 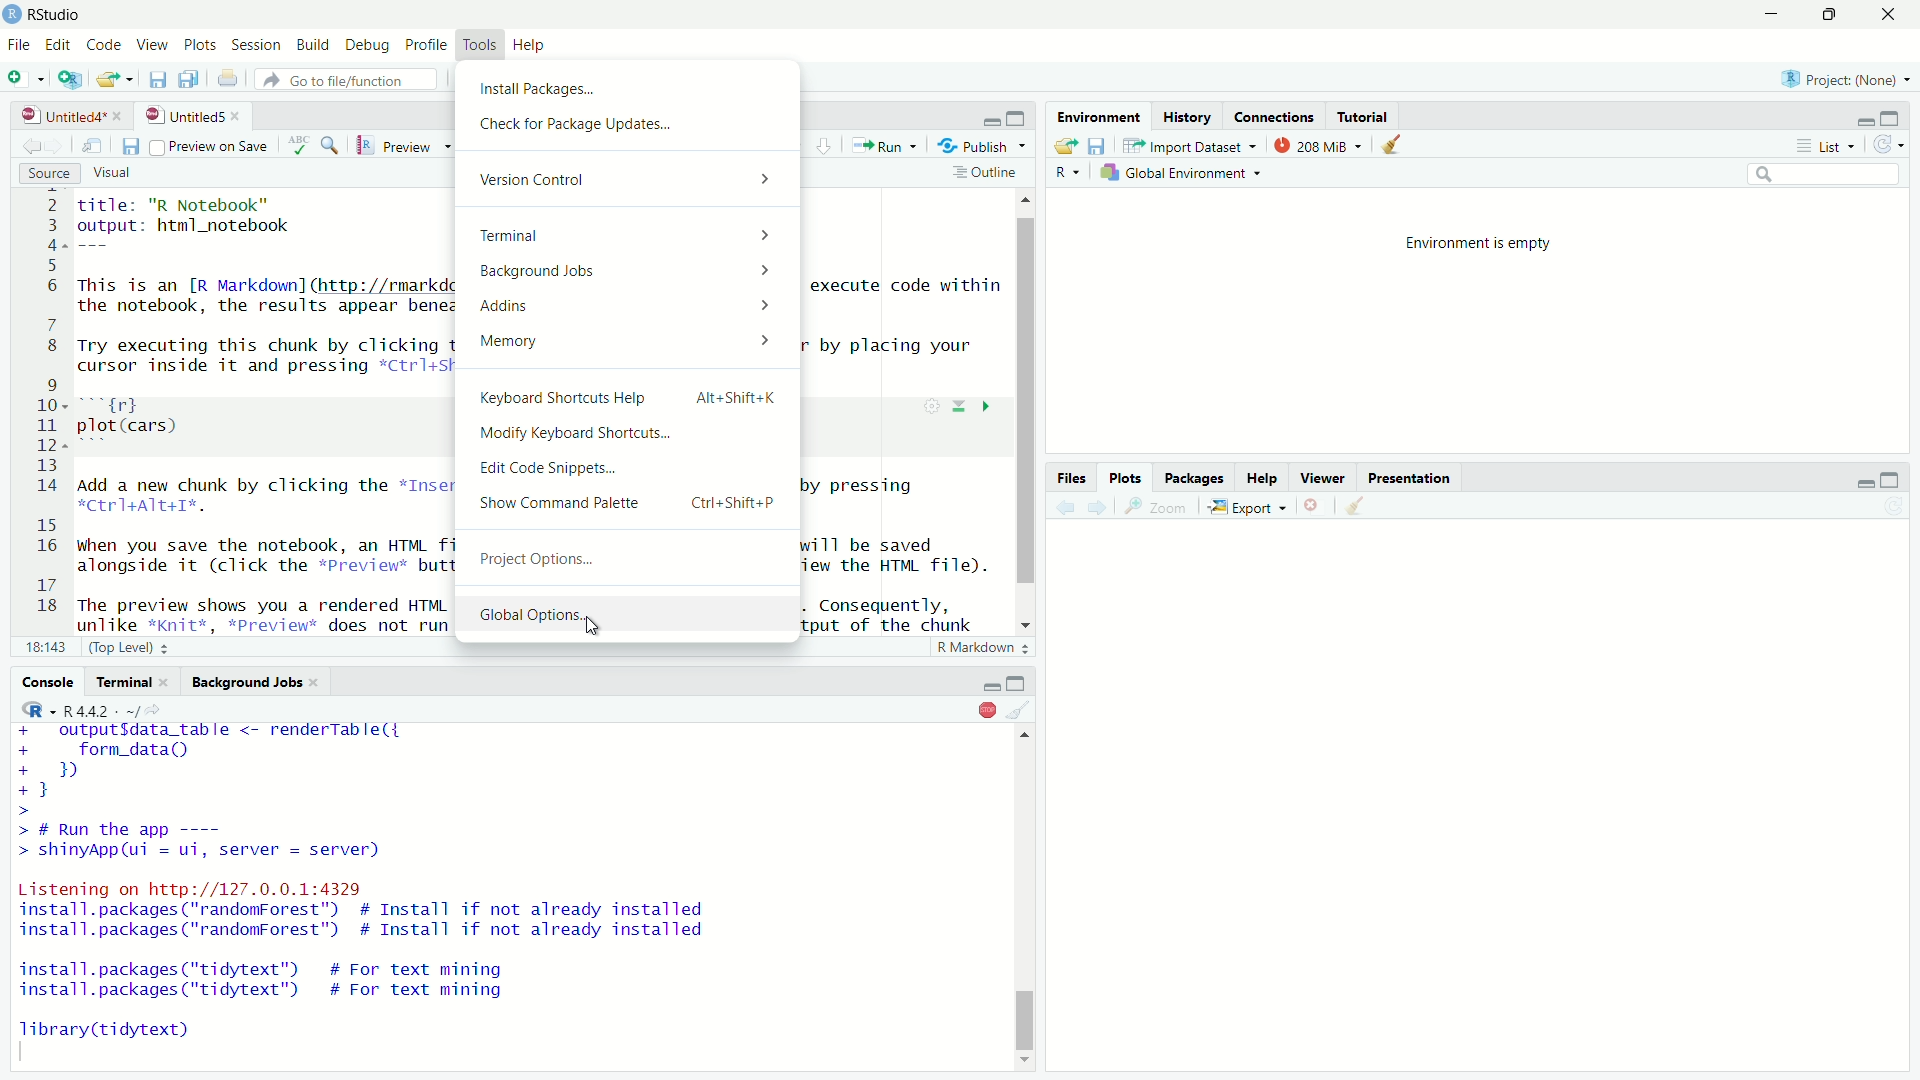 I want to click on Environment is empty, so click(x=1486, y=244).